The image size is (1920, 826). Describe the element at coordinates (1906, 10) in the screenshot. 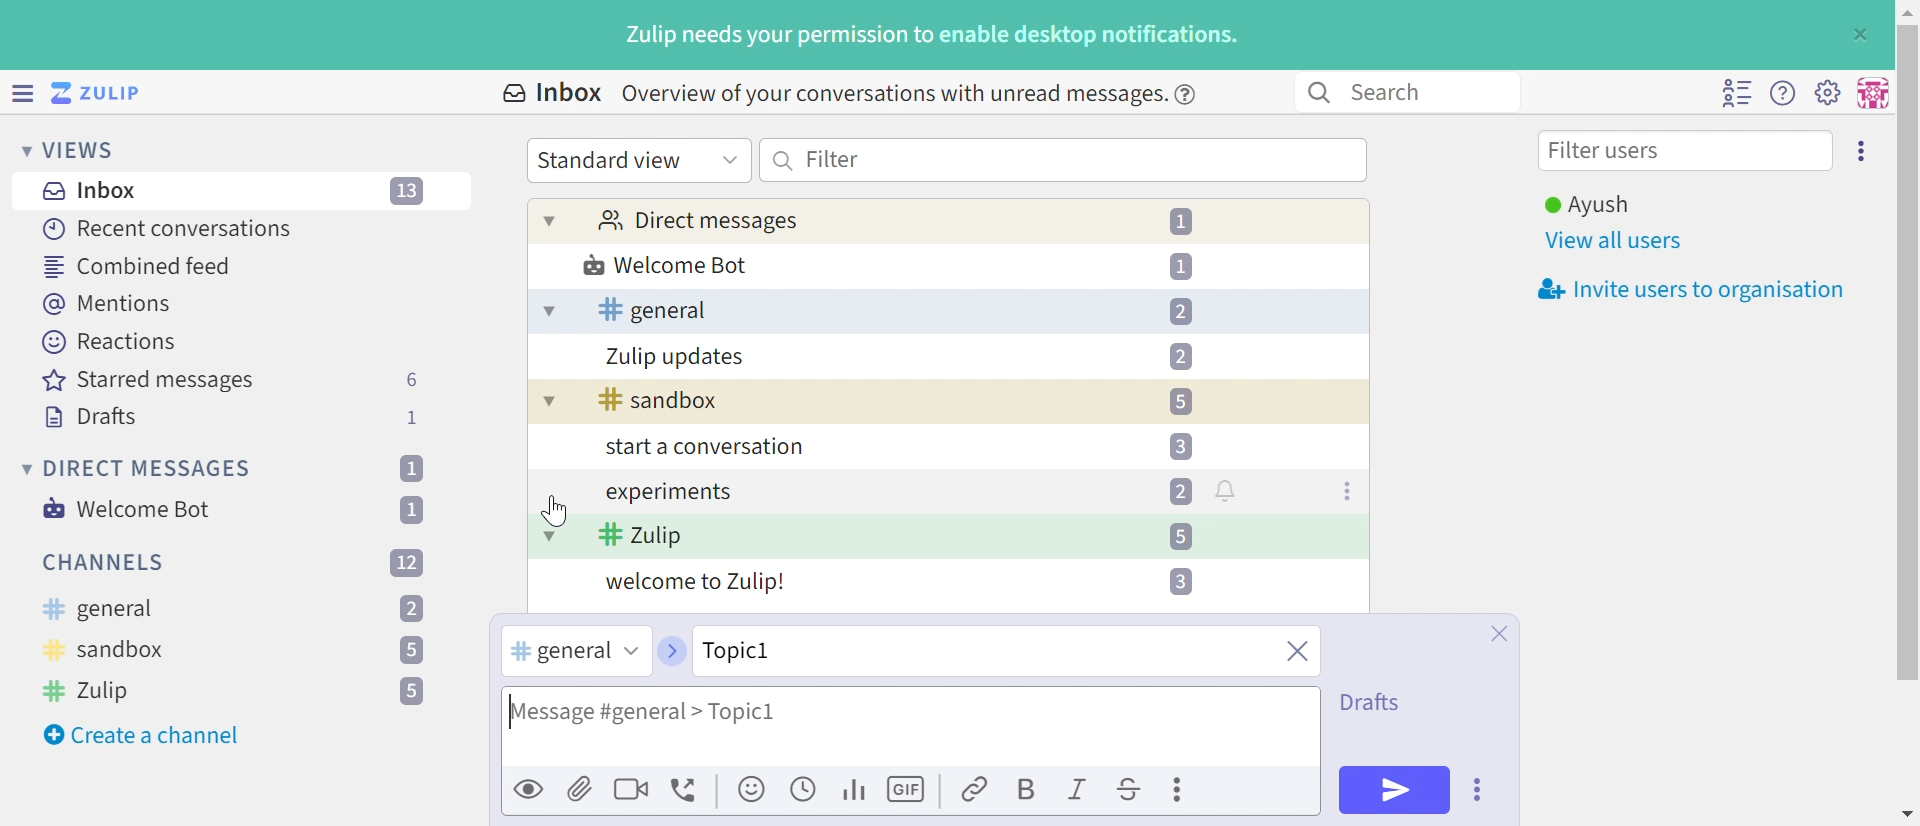

I see `move up` at that location.